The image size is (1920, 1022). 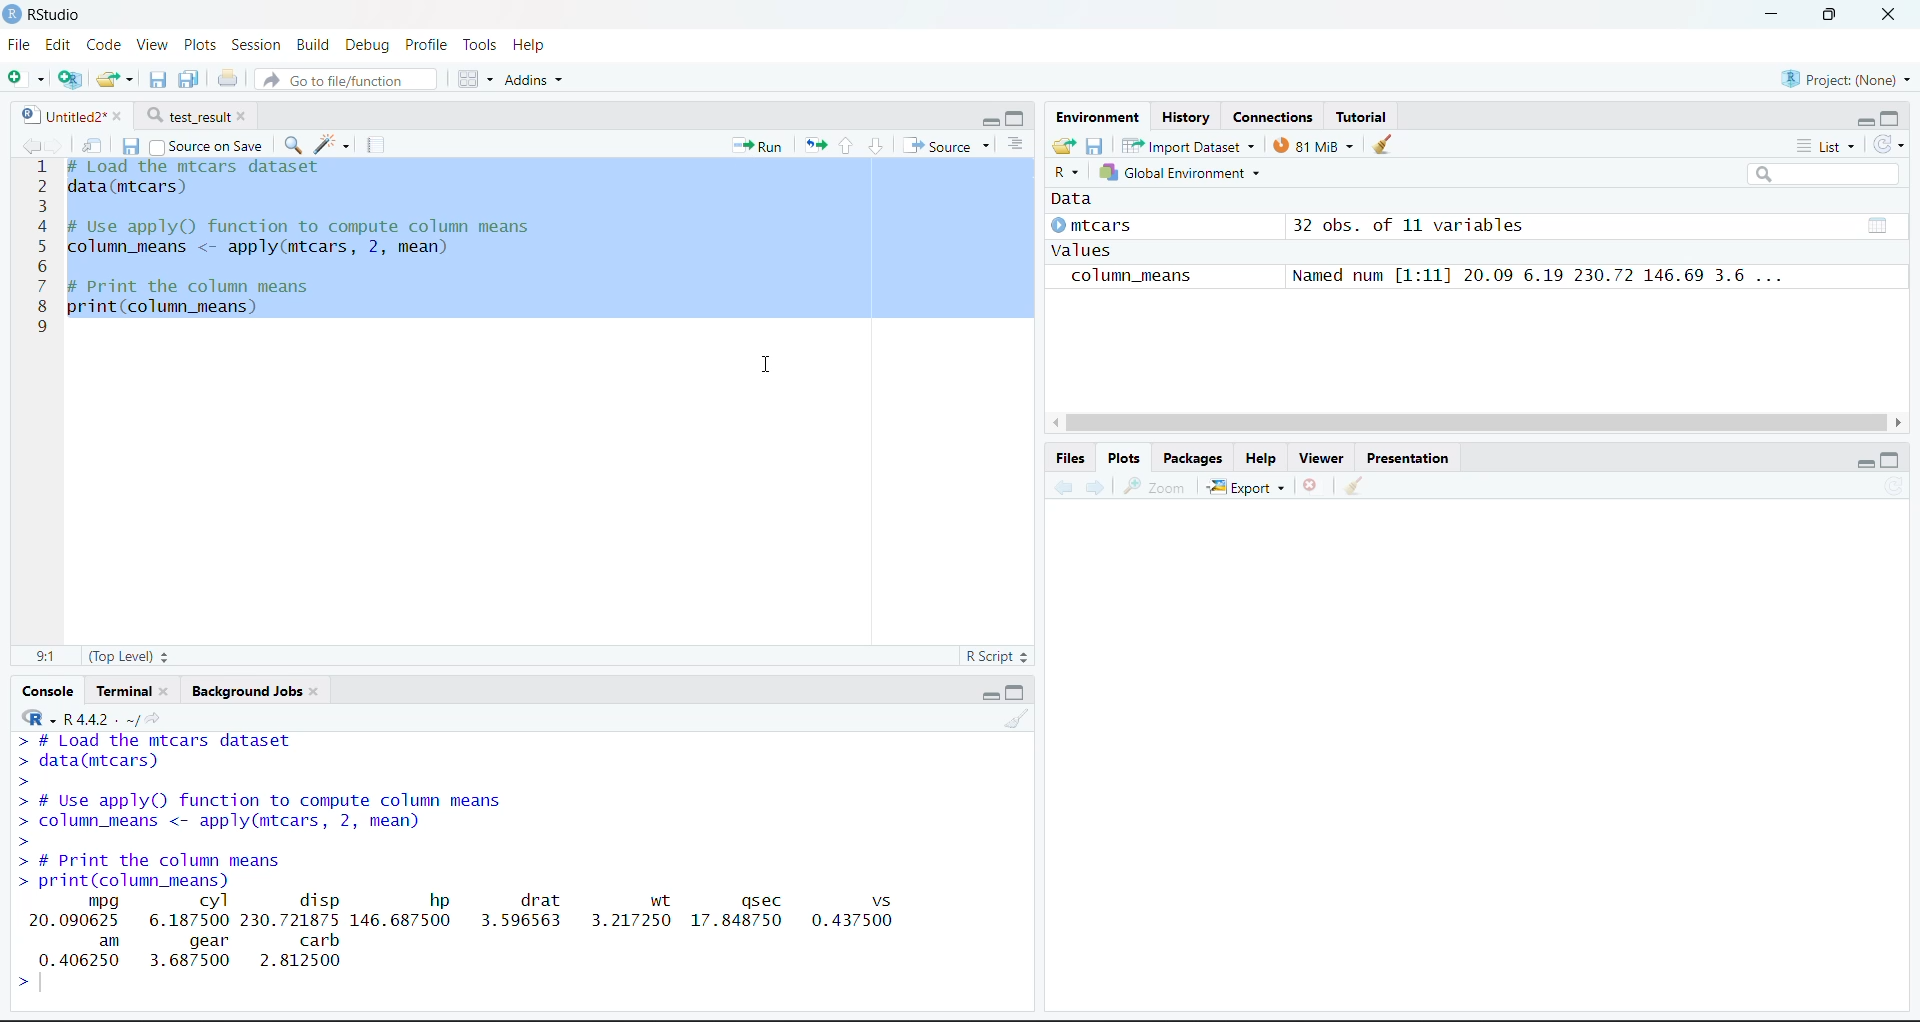 What do you see at coordinates (330, 143) in the screenshot?
I see `Code Tools` at bounding box center [330, 143].